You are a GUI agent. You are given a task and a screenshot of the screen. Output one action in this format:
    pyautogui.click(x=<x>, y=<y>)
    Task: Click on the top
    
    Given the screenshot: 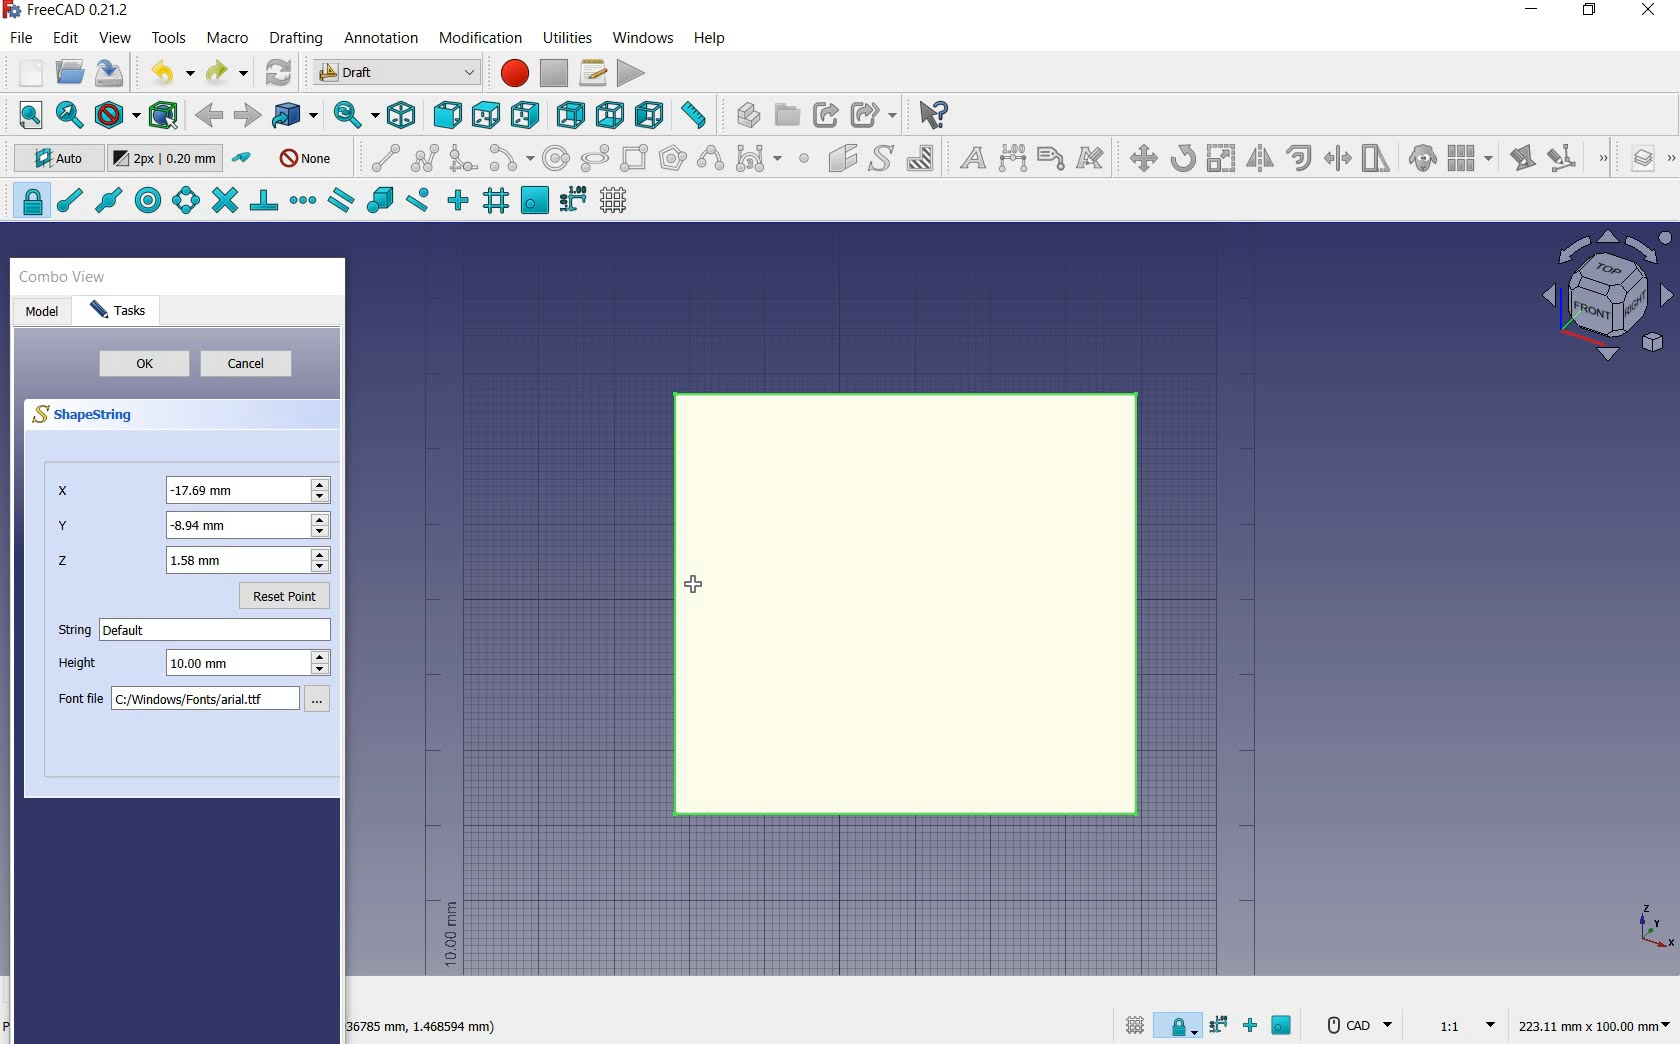 What is the action you would take?
    pyautogui.click(x=487, y=114)
    